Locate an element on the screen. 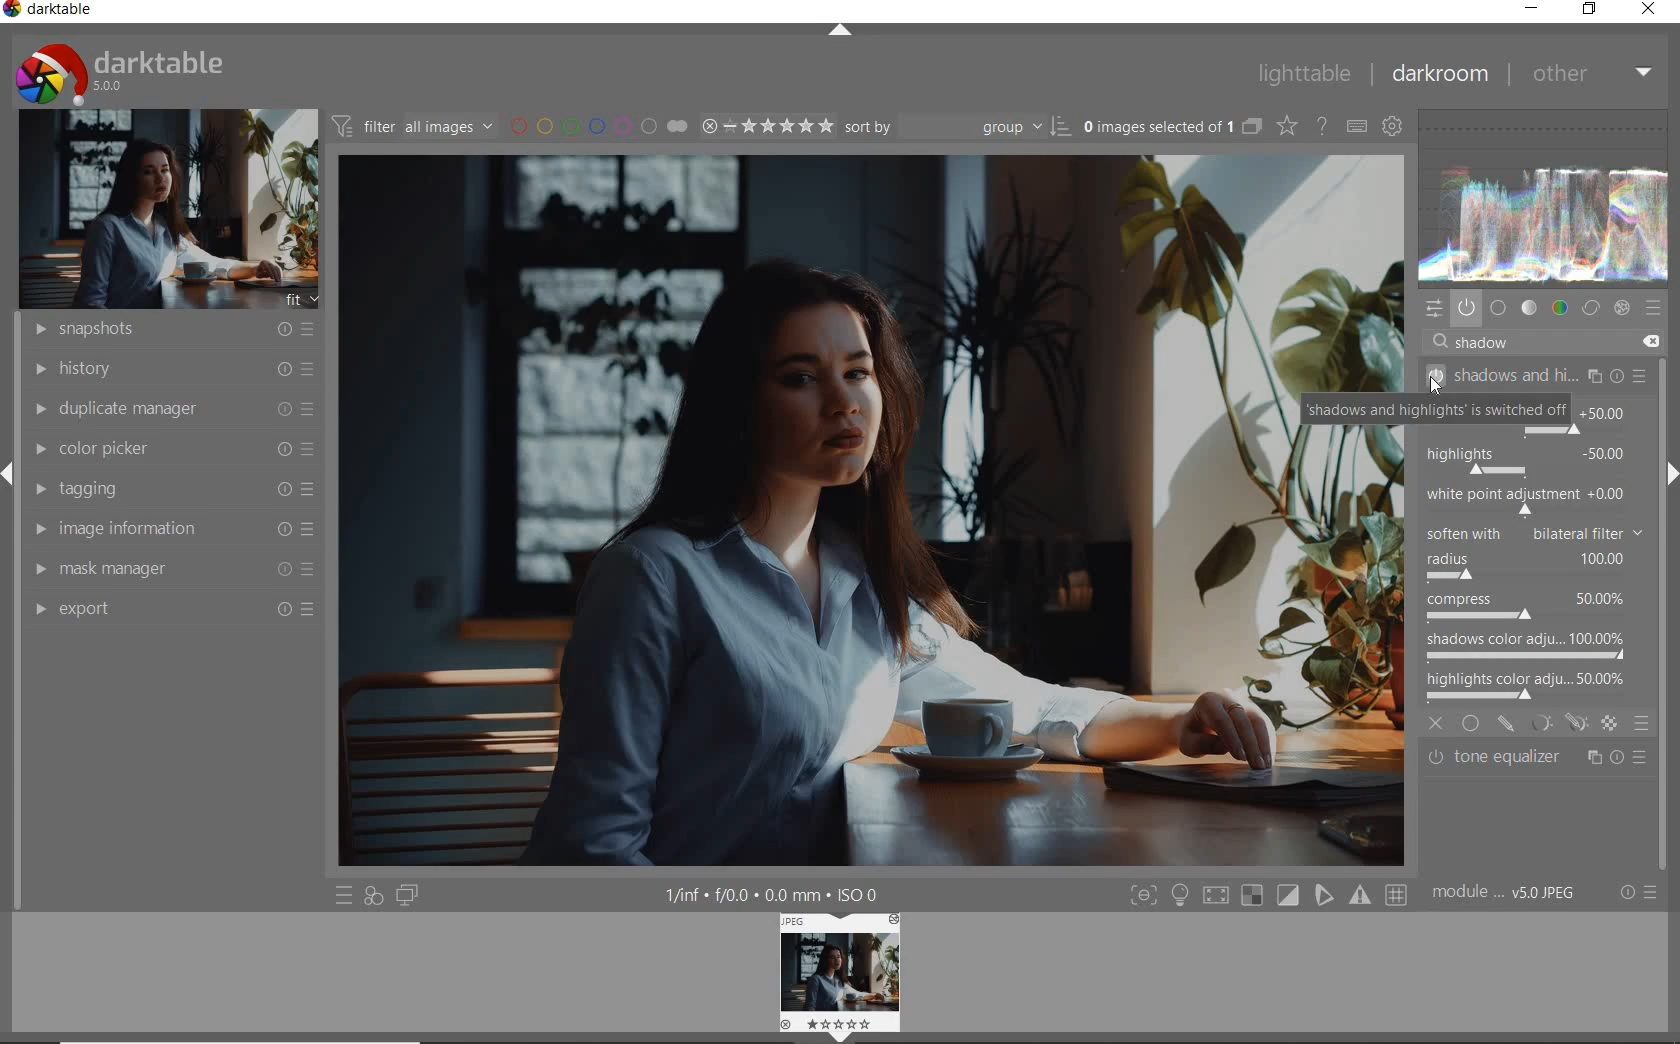  display a second darkroom image widow is located at coordinates (411, 897).